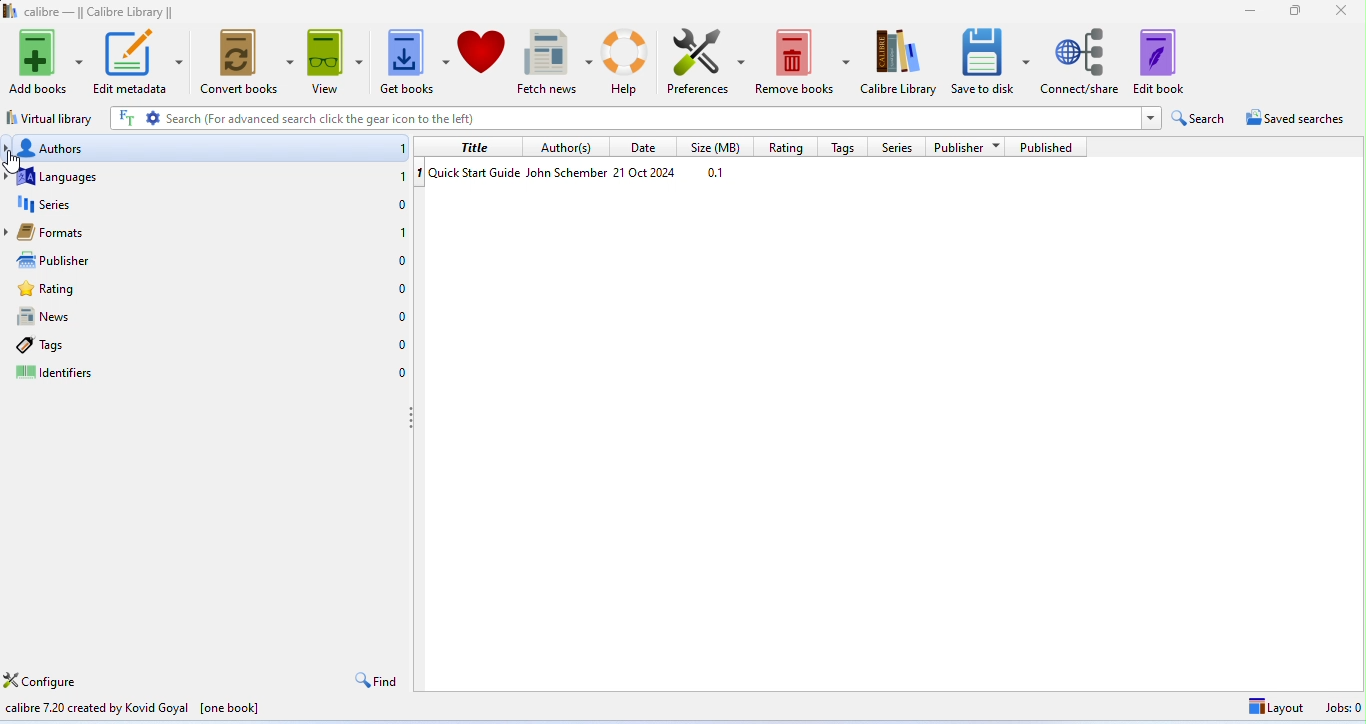 This screenshot has height=724, width=1366. Describe the element at coordinates (210, 372) in the screenshot. I see `identifier` at that location.